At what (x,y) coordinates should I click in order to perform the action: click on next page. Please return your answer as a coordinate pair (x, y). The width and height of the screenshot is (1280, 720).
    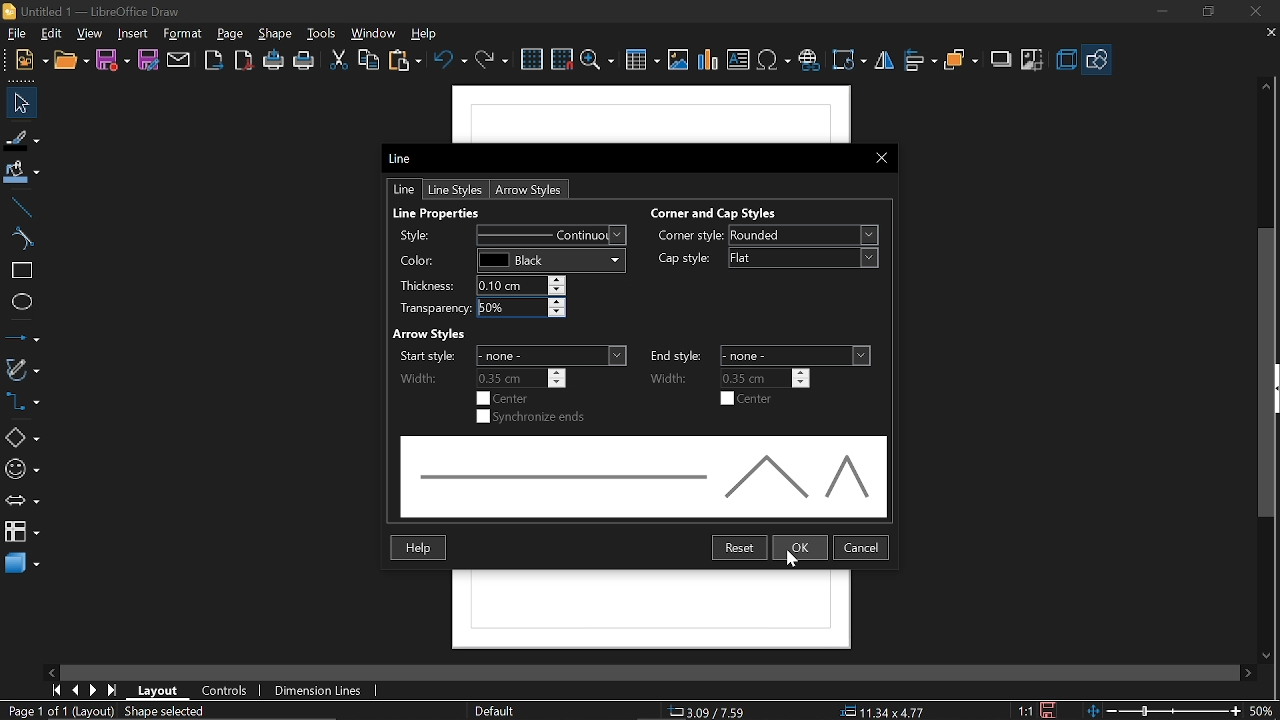
    Looking at the image, I should click on (93, 691).